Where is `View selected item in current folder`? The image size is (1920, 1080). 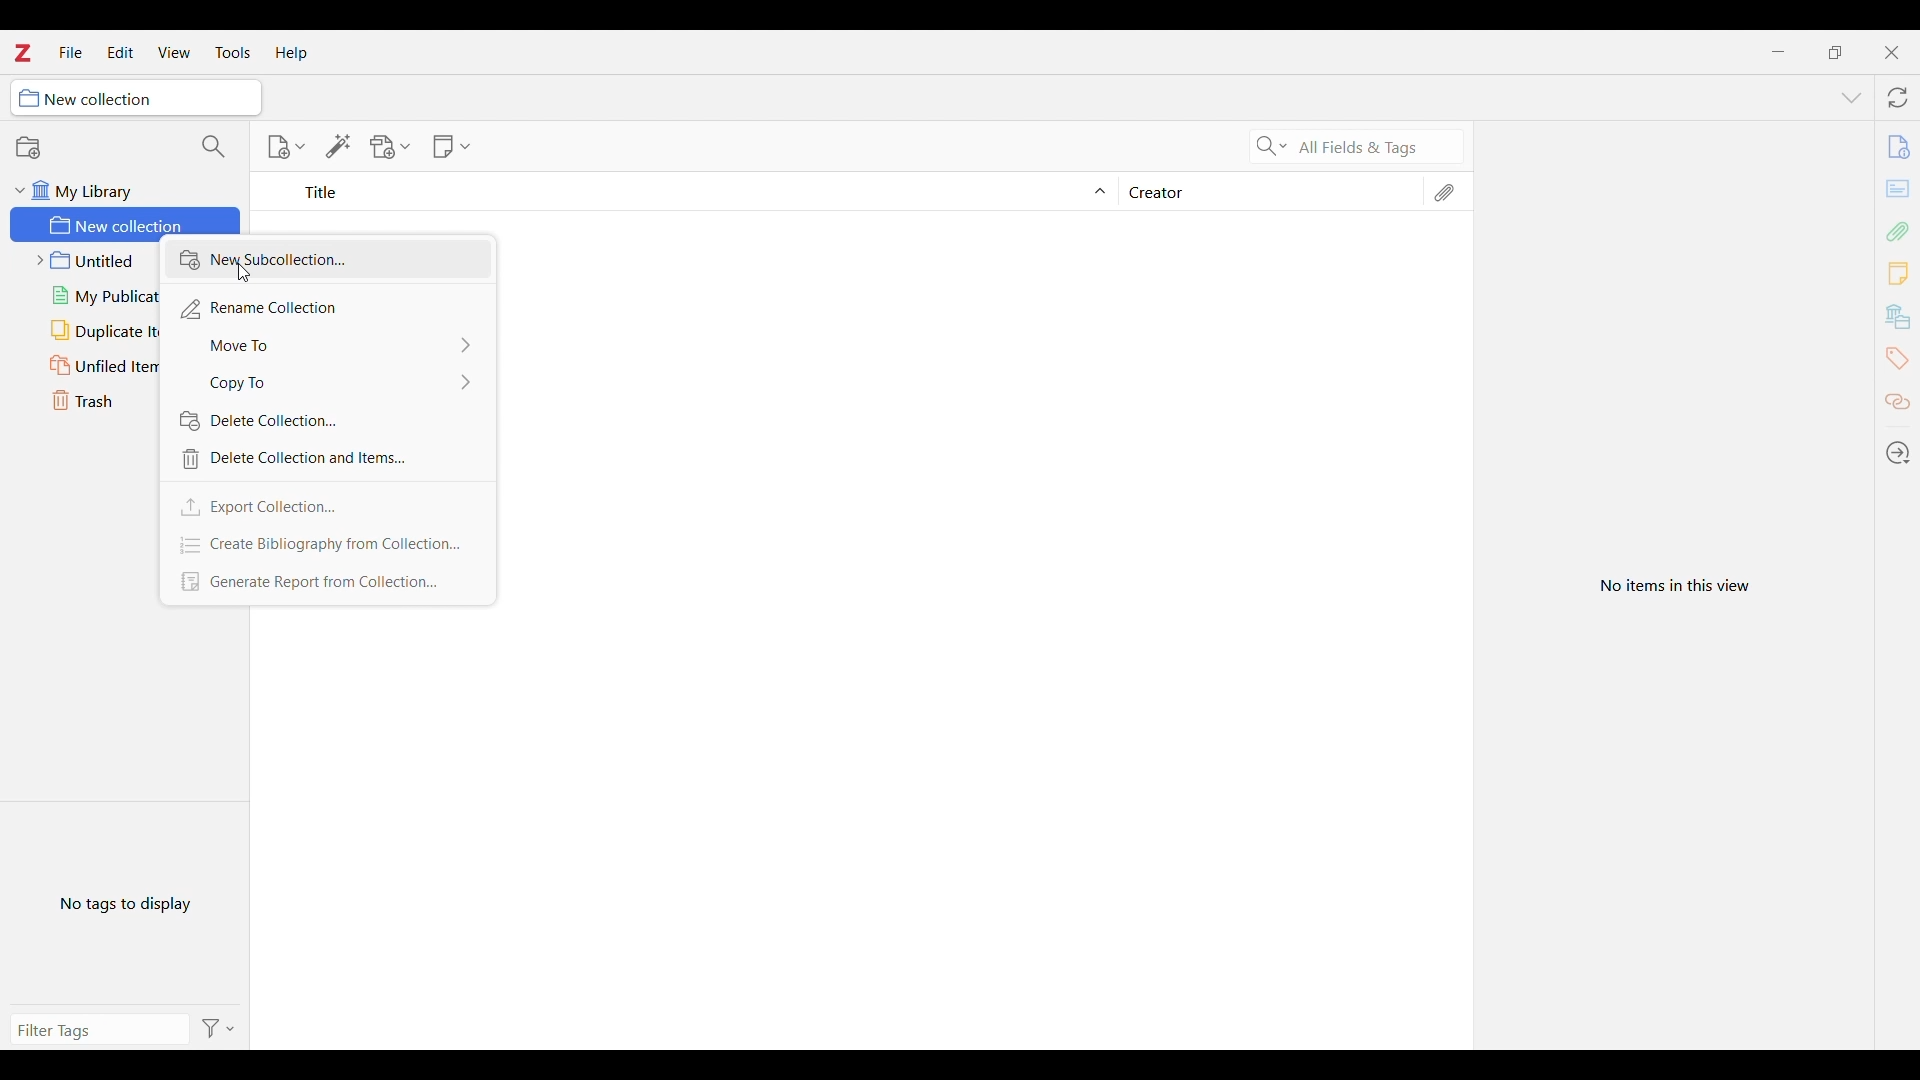 View selected item in current folder is located at coordinates (1675, 585).